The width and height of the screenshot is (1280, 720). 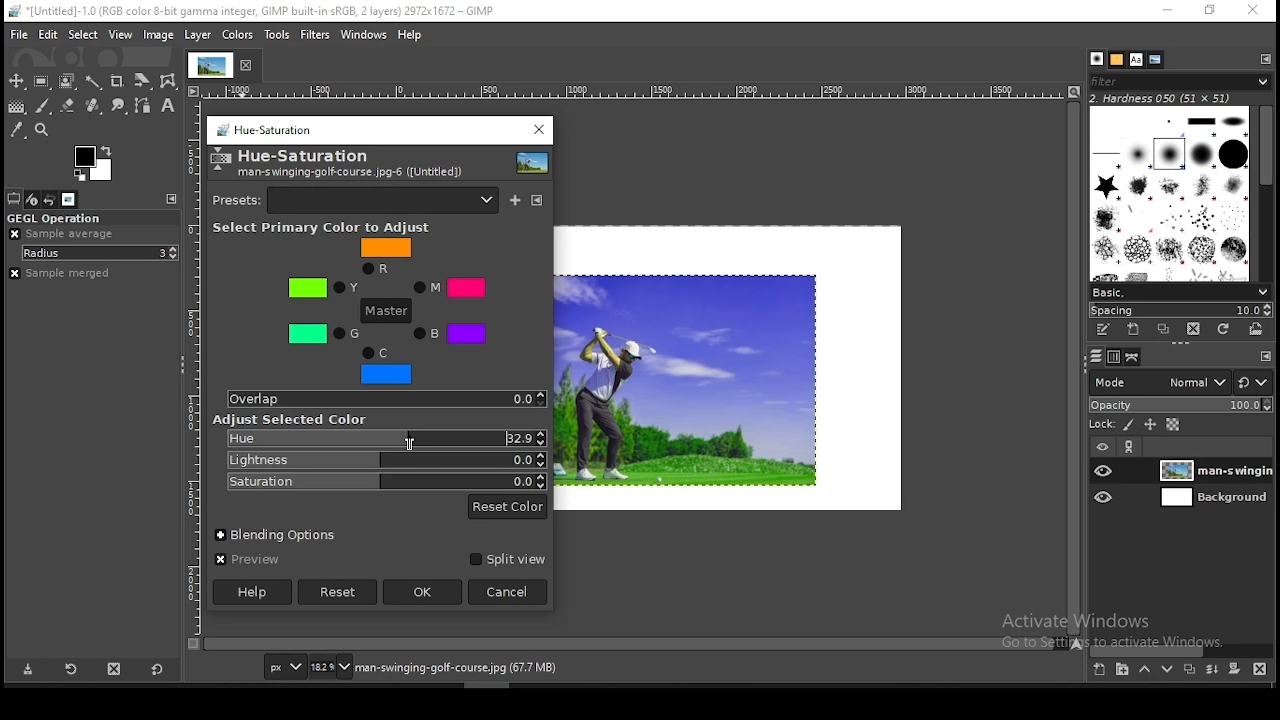 What do you see at coordinates (1216, 500) in the screenshot?
I see `layer` at bounding box center [1216, 500].